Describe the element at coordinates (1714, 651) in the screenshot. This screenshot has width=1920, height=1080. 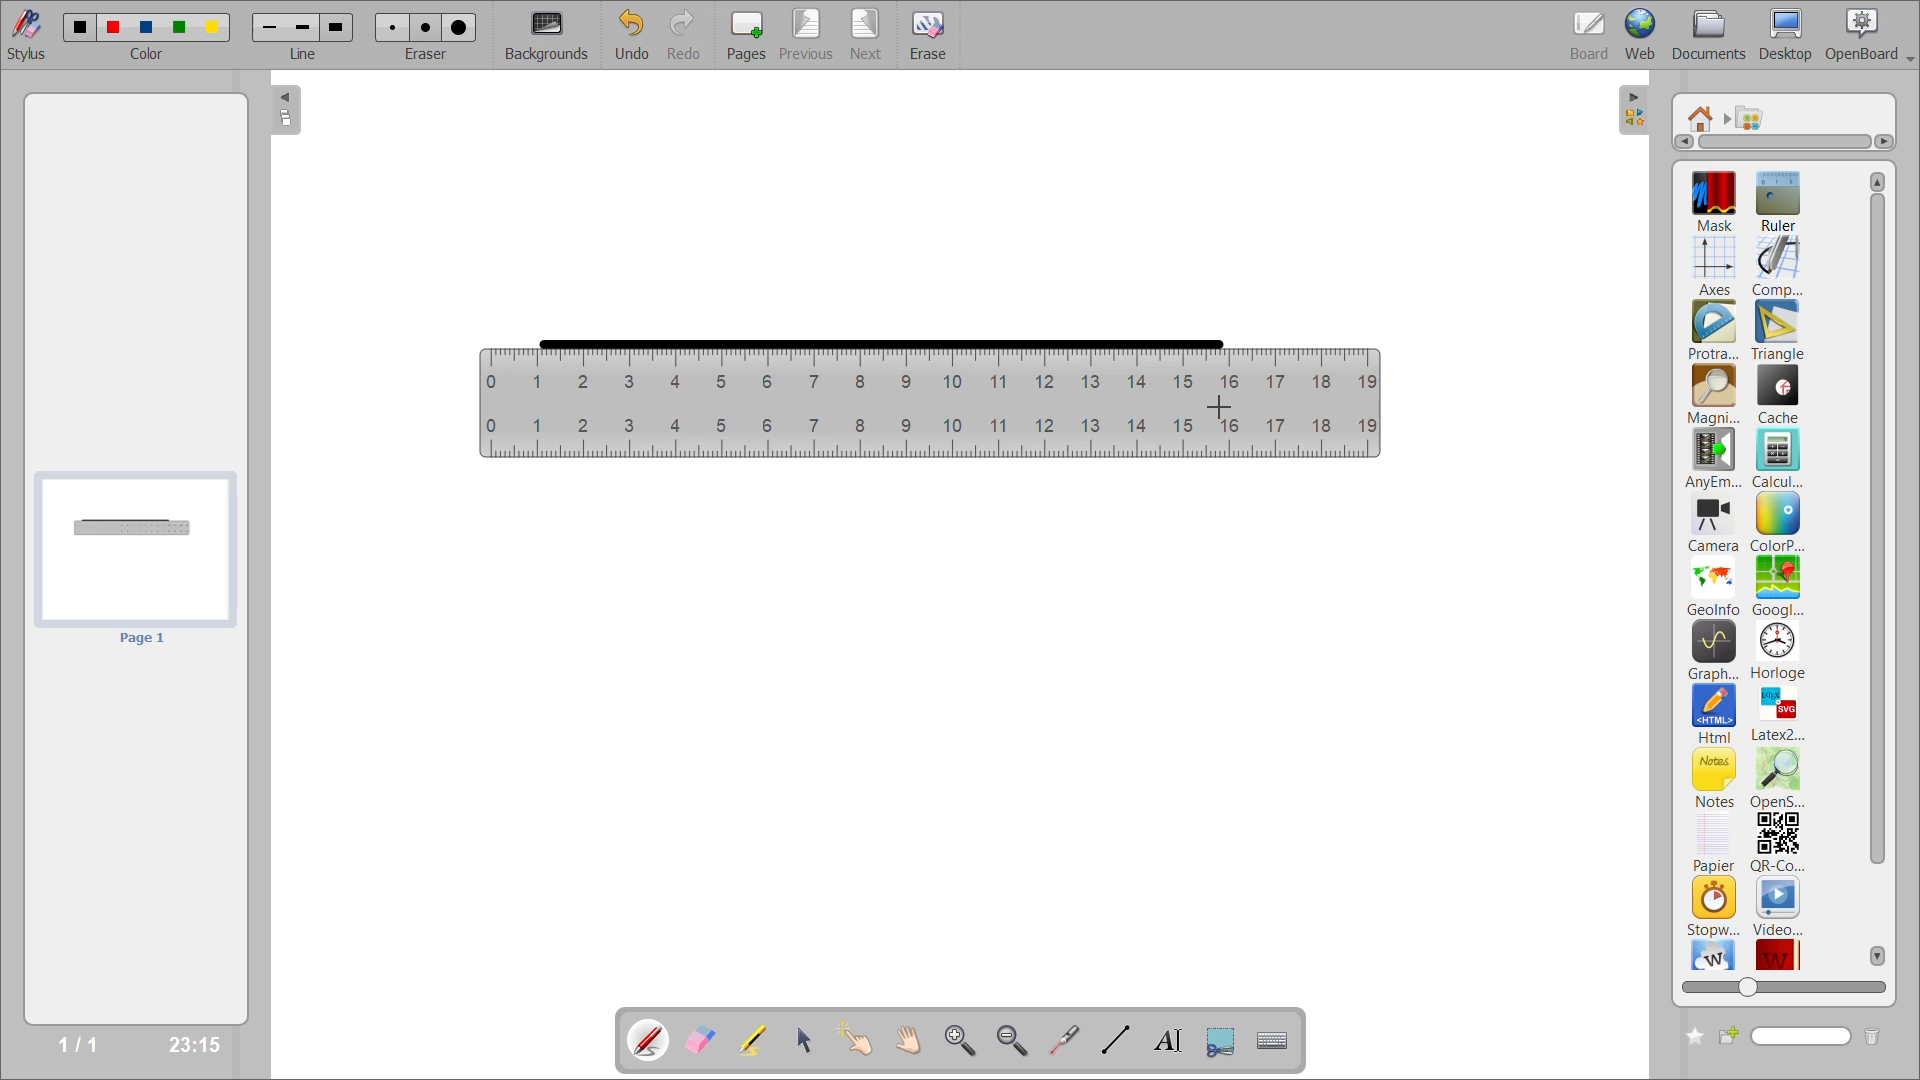
I see `graphme` at that location.